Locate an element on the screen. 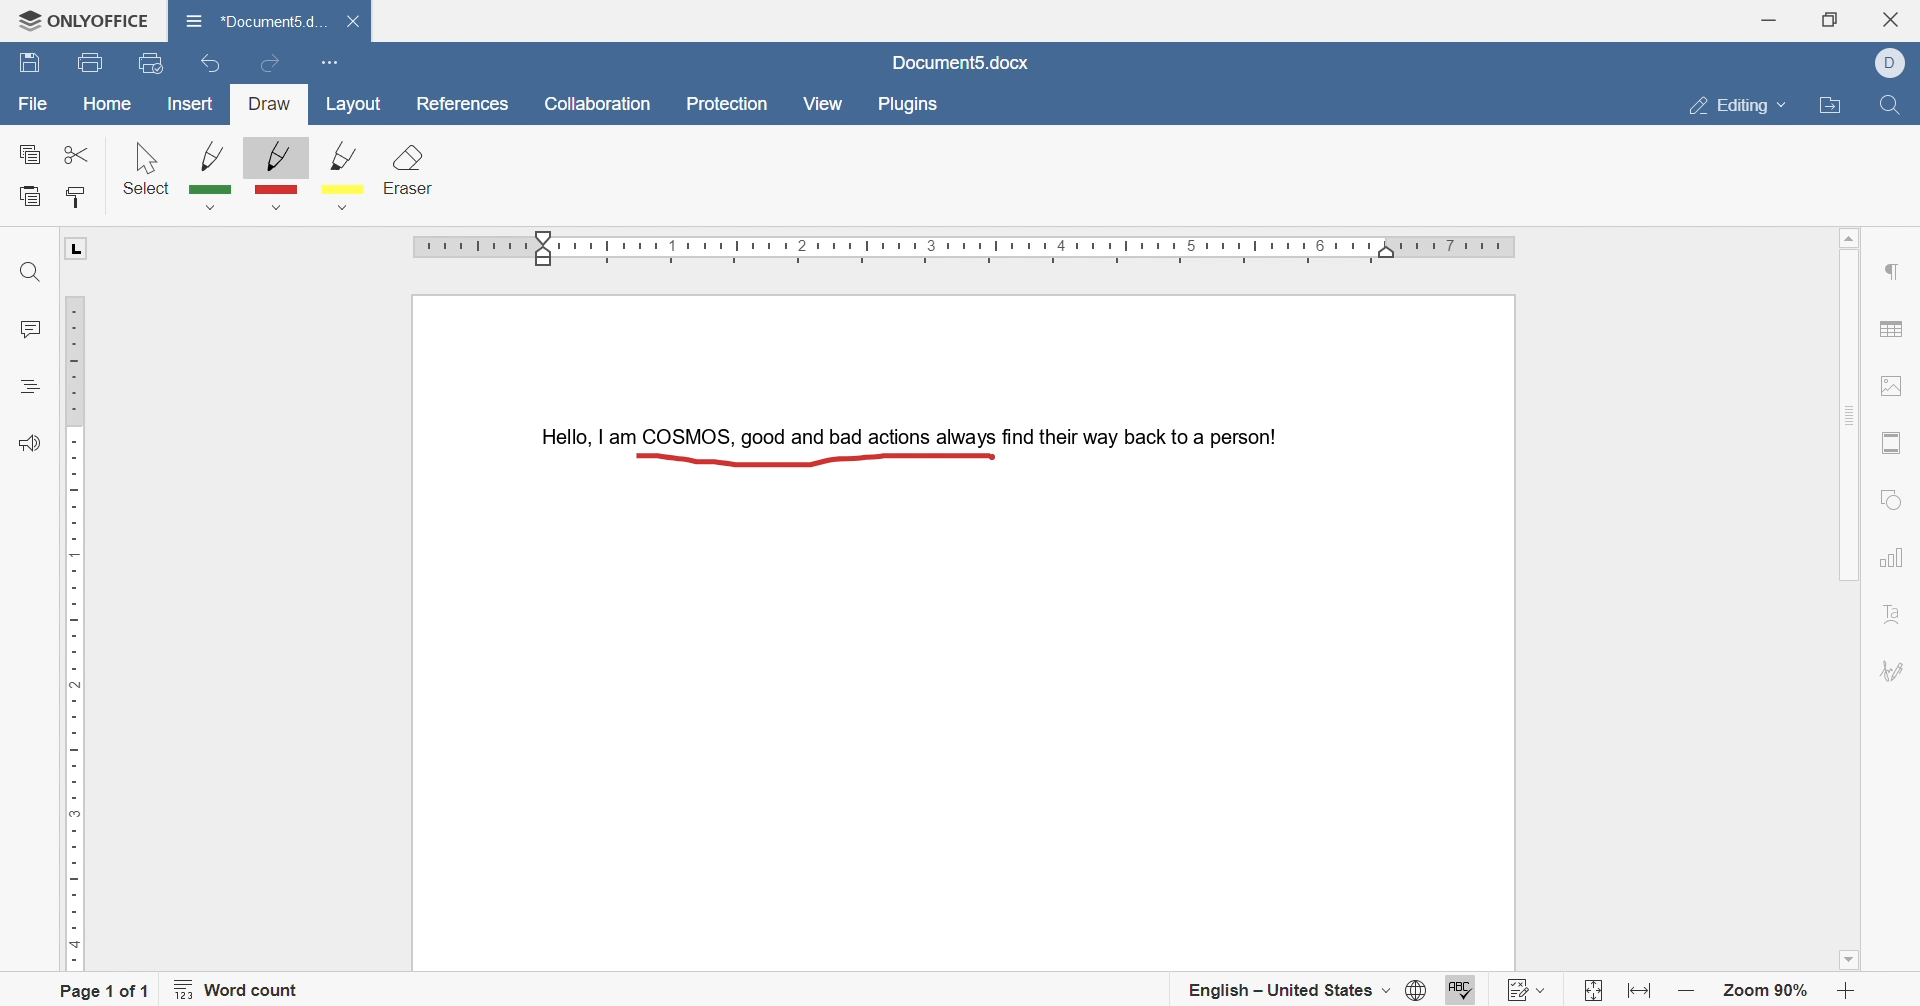 The width and height of the screenshot is (1920, 1006). paragraph settings is located at coordinates (1896, 271).